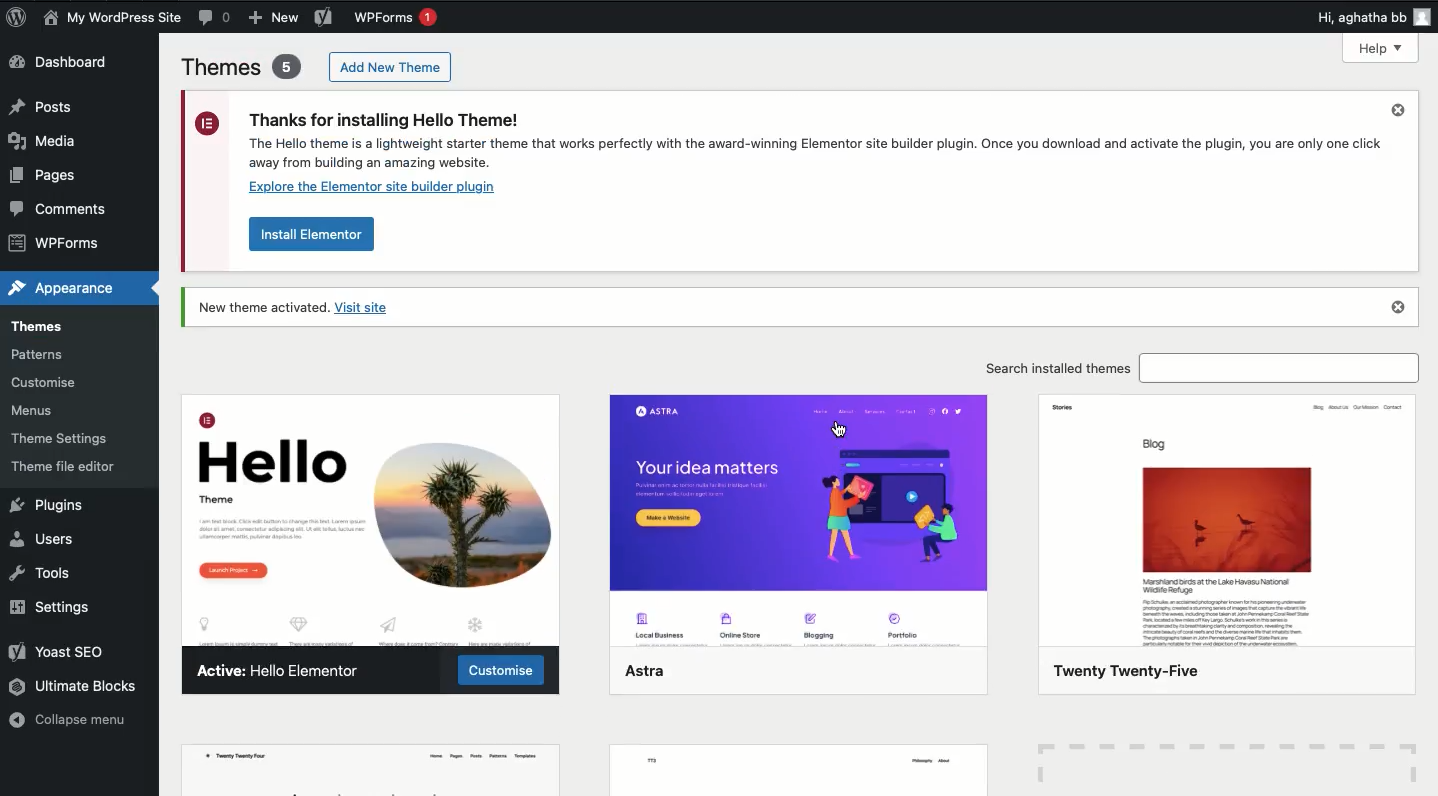  Describe the element at coordinates (1218, 544) in the screenshot. I see `2025` at that location.